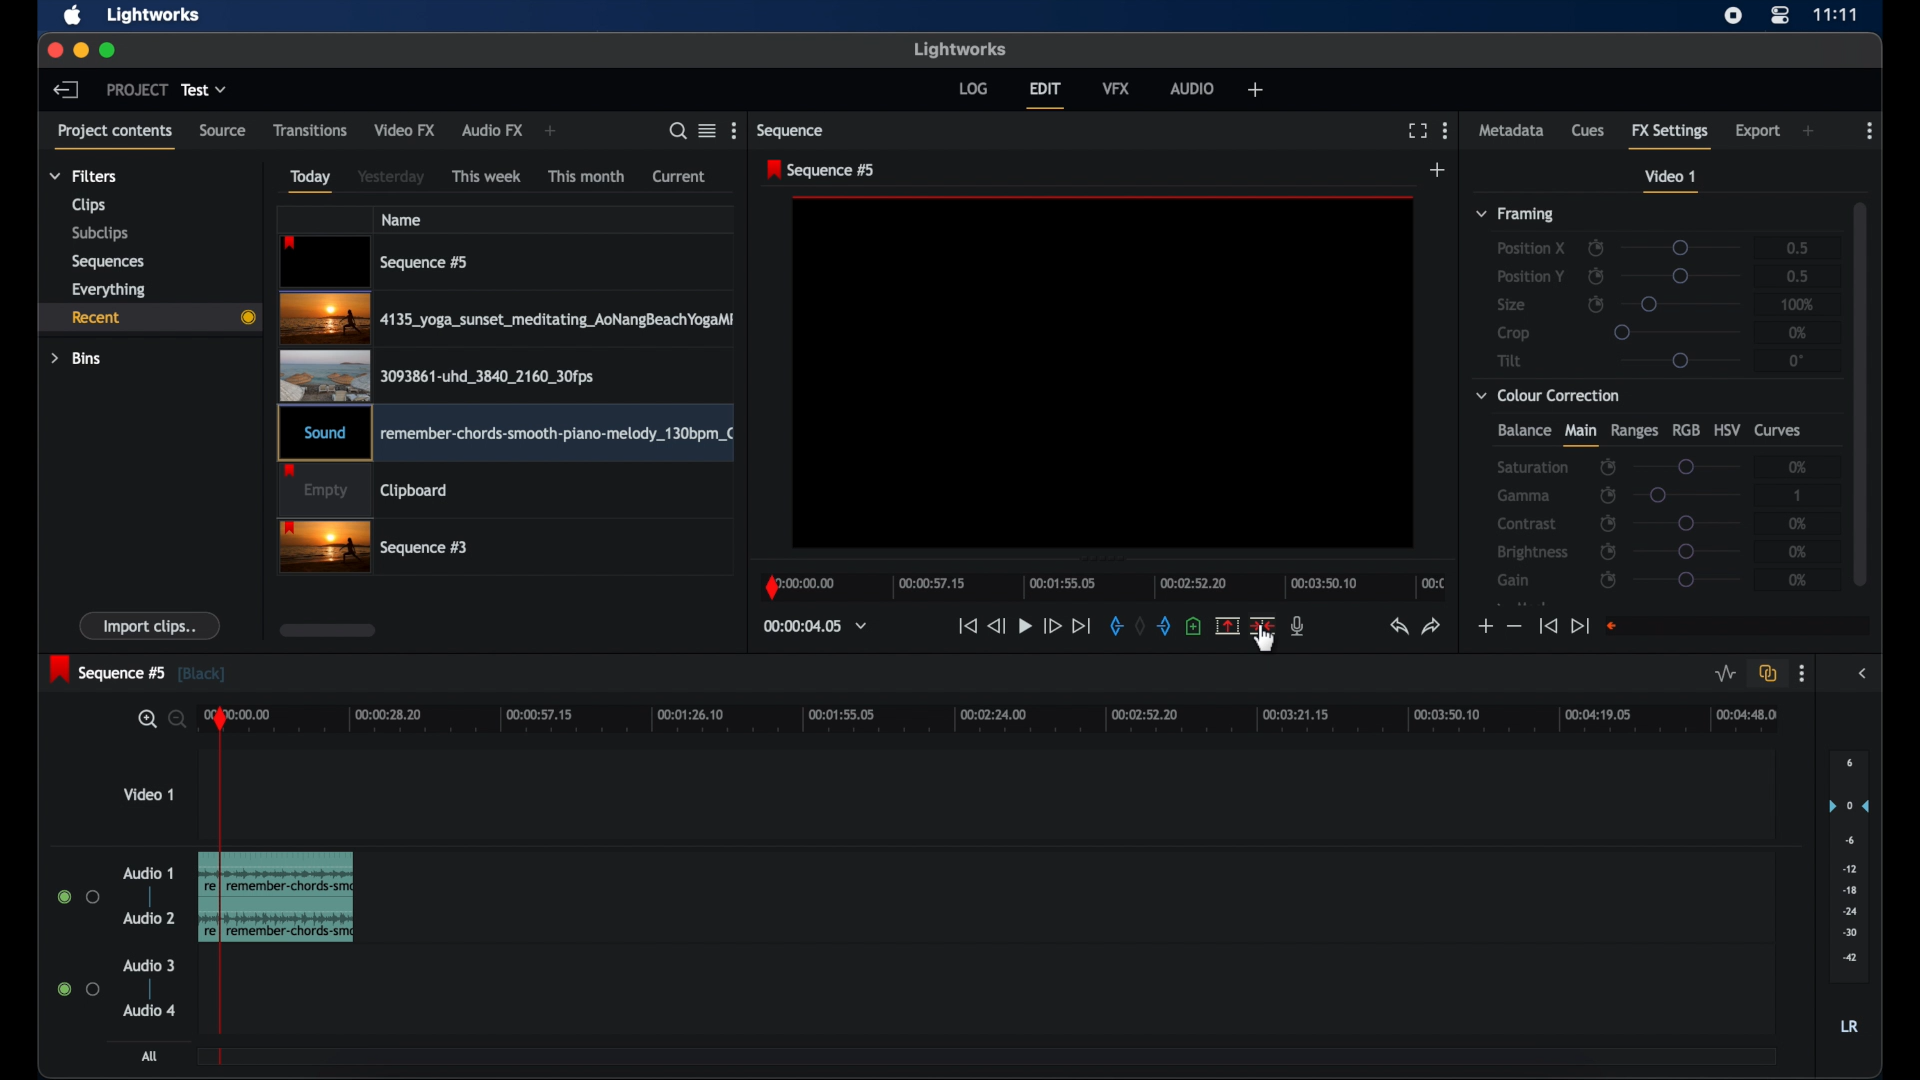 Image resolution: width=1920 pixels, height=1080 pixels. What do you see at coordinates (66, 90) in the screenshot?
I see `back` at bounding box center [66, 90].